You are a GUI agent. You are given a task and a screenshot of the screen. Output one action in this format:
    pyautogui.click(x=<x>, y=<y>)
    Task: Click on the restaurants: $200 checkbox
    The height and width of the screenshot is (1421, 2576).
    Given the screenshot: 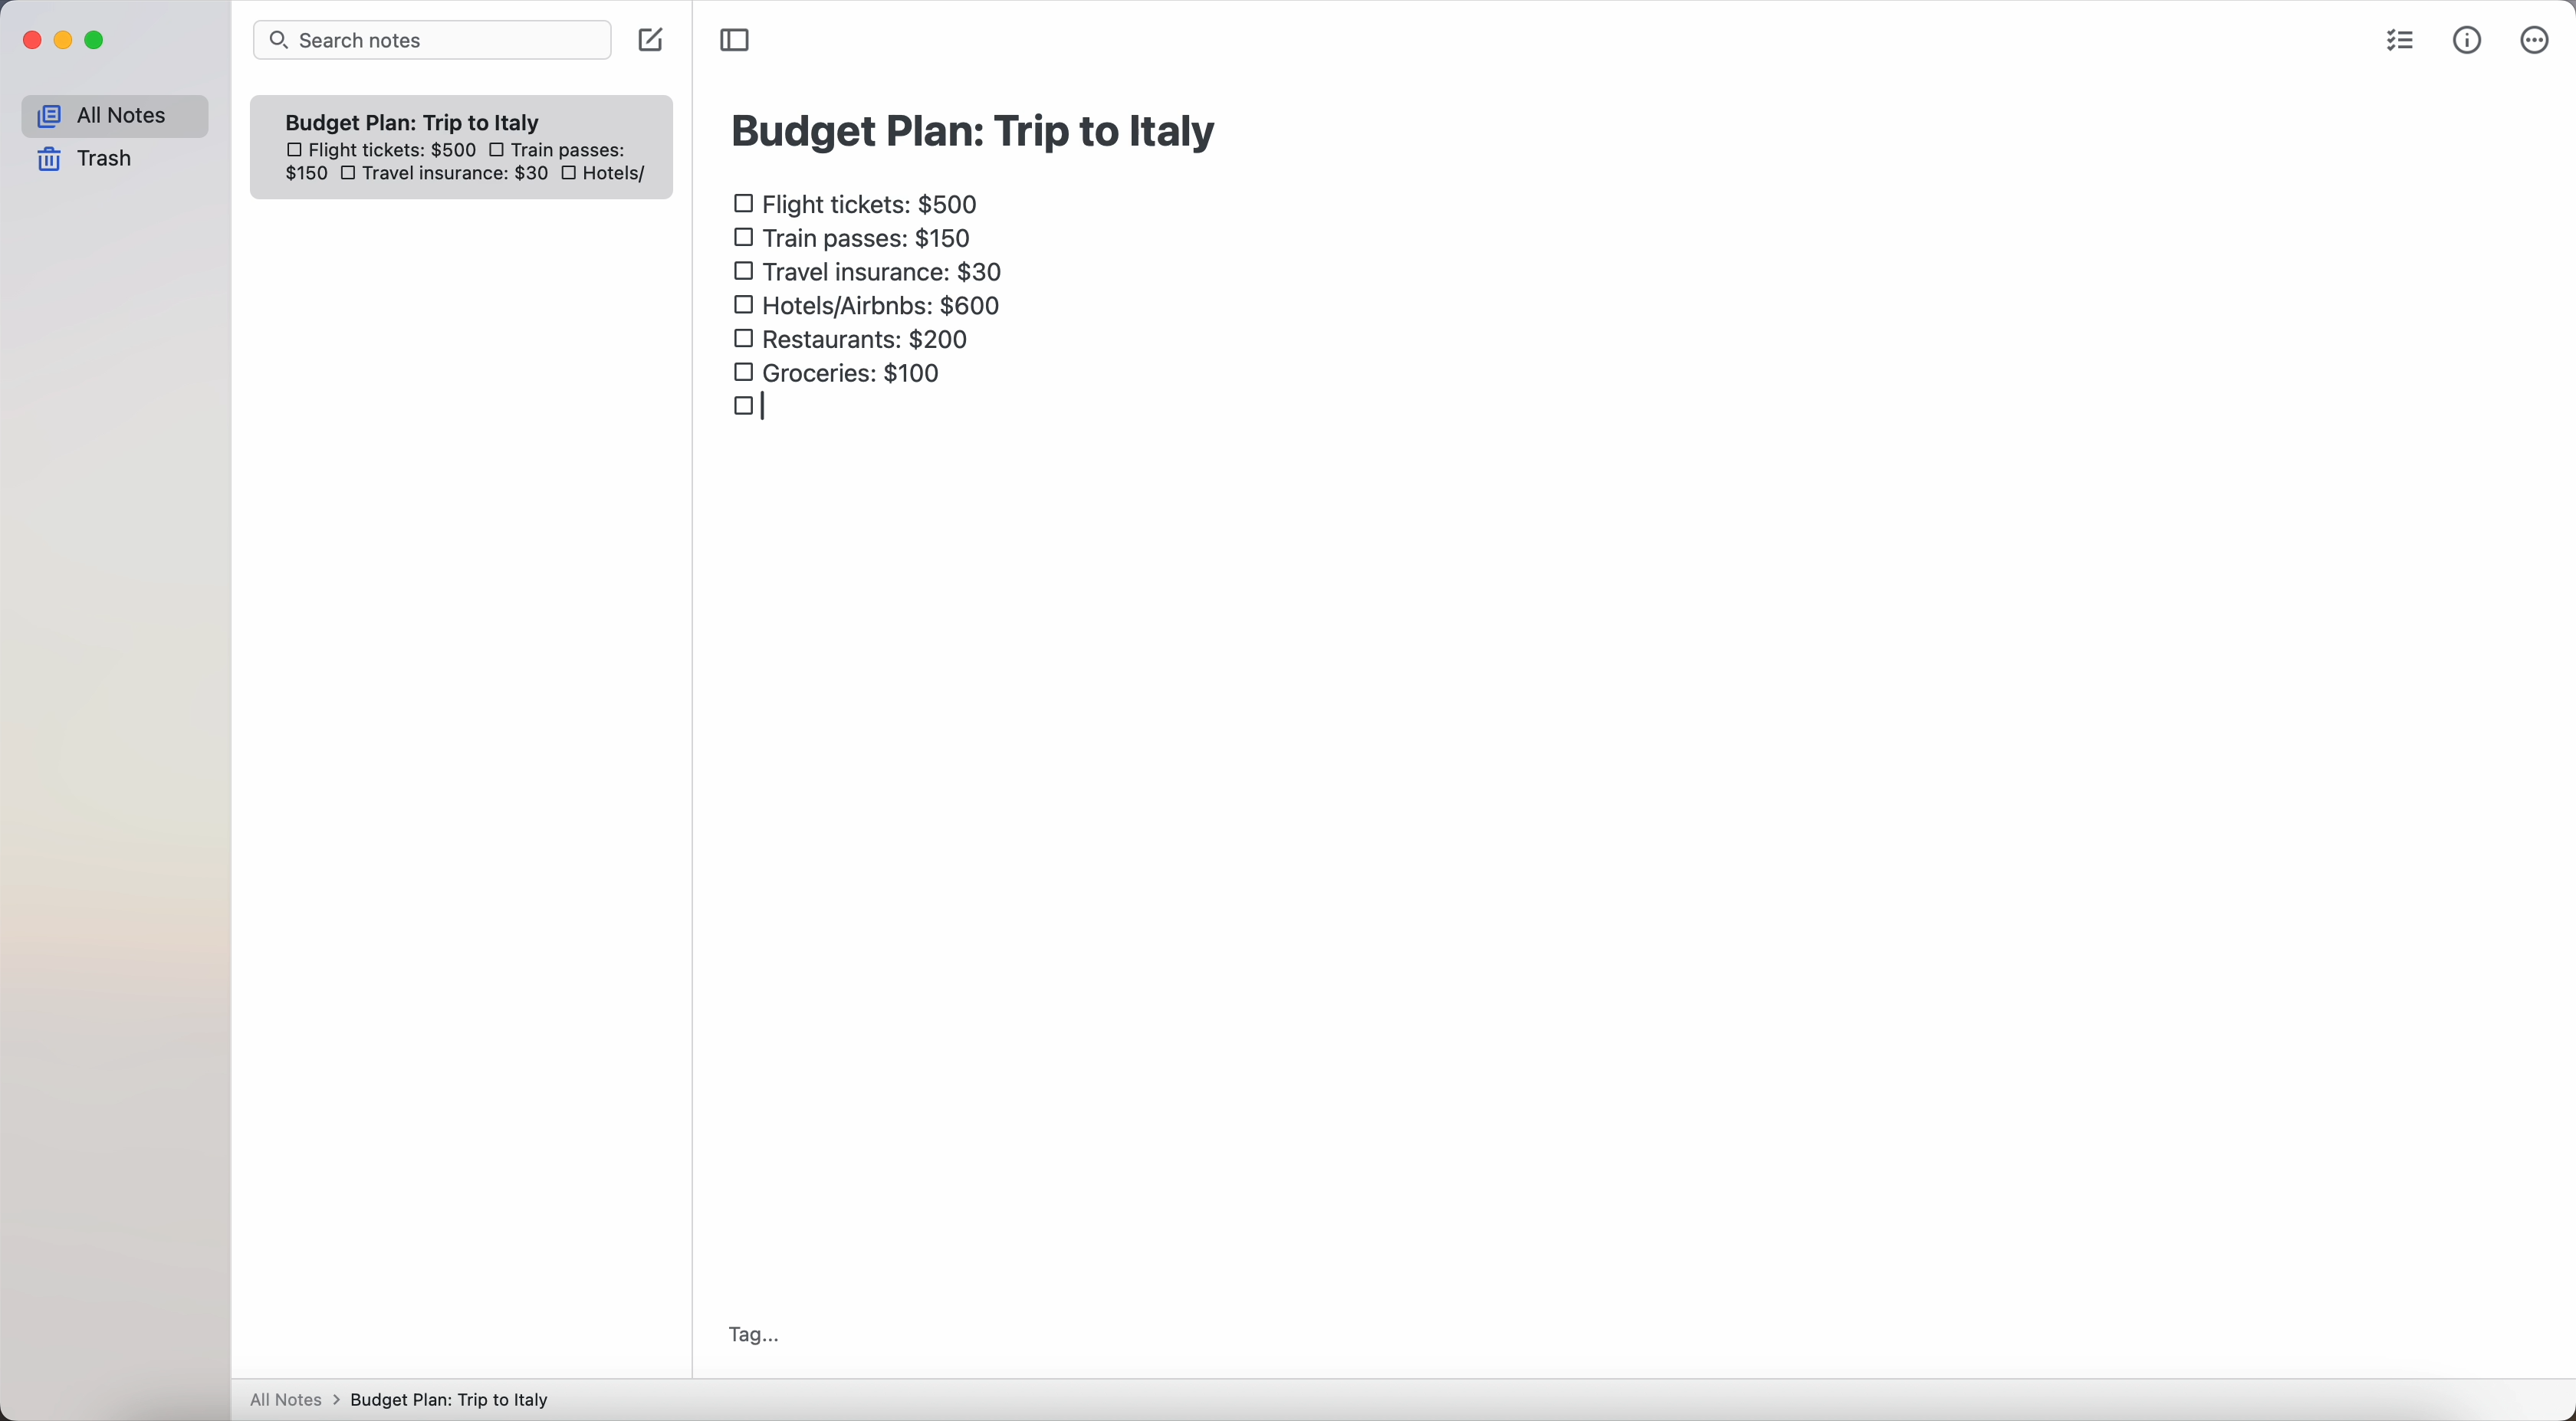 What is the action you would take?
    pyautogui.click(x=853, y=335)
    